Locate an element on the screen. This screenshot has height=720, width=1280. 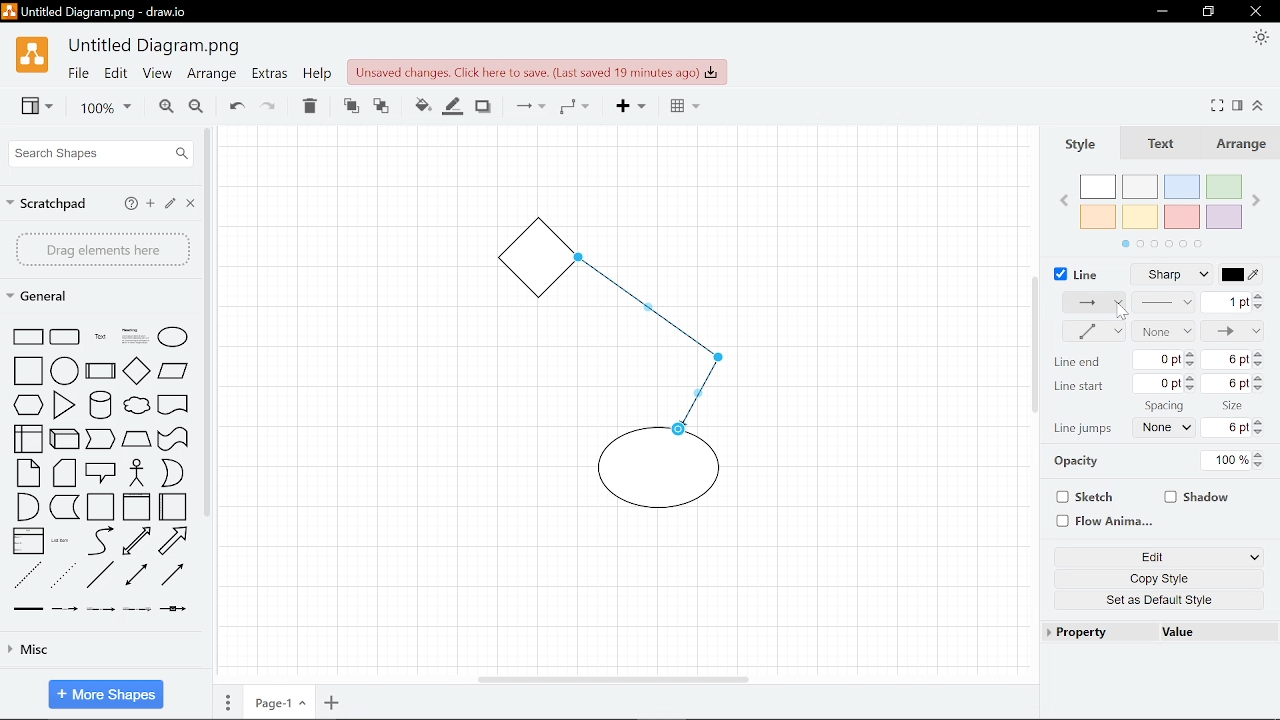
shape is located at coordinates (174, 407).